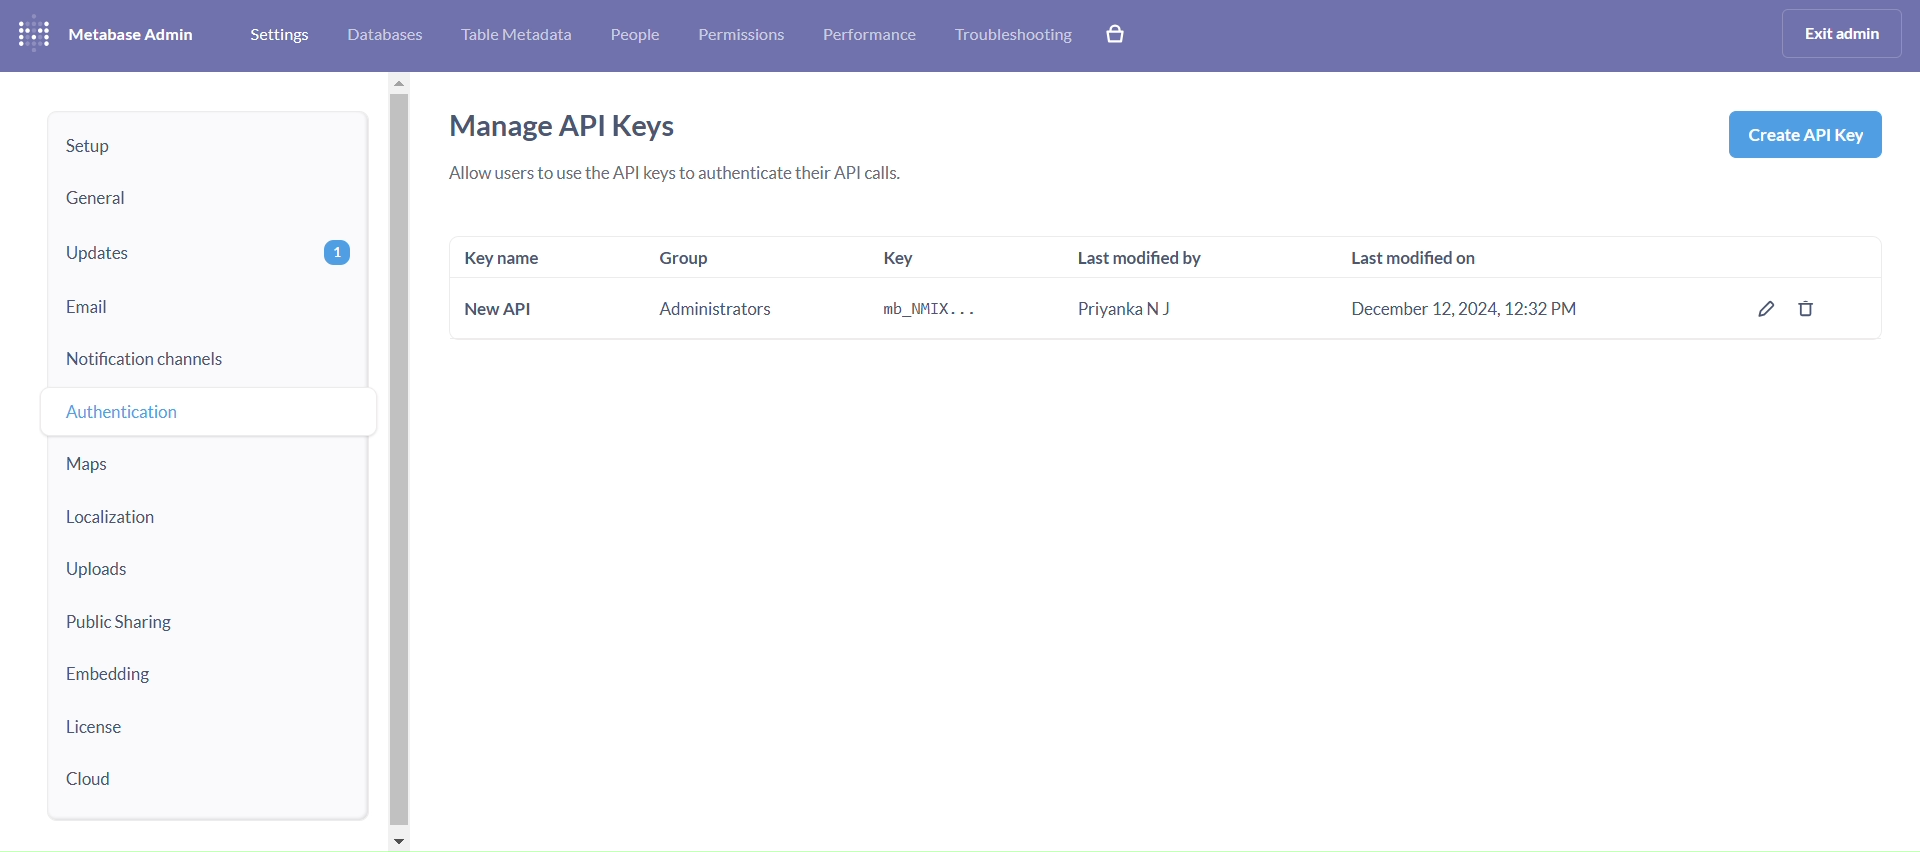 This screenshot has height=852, width=1920. I want to click on uploads, so click(208, 573).